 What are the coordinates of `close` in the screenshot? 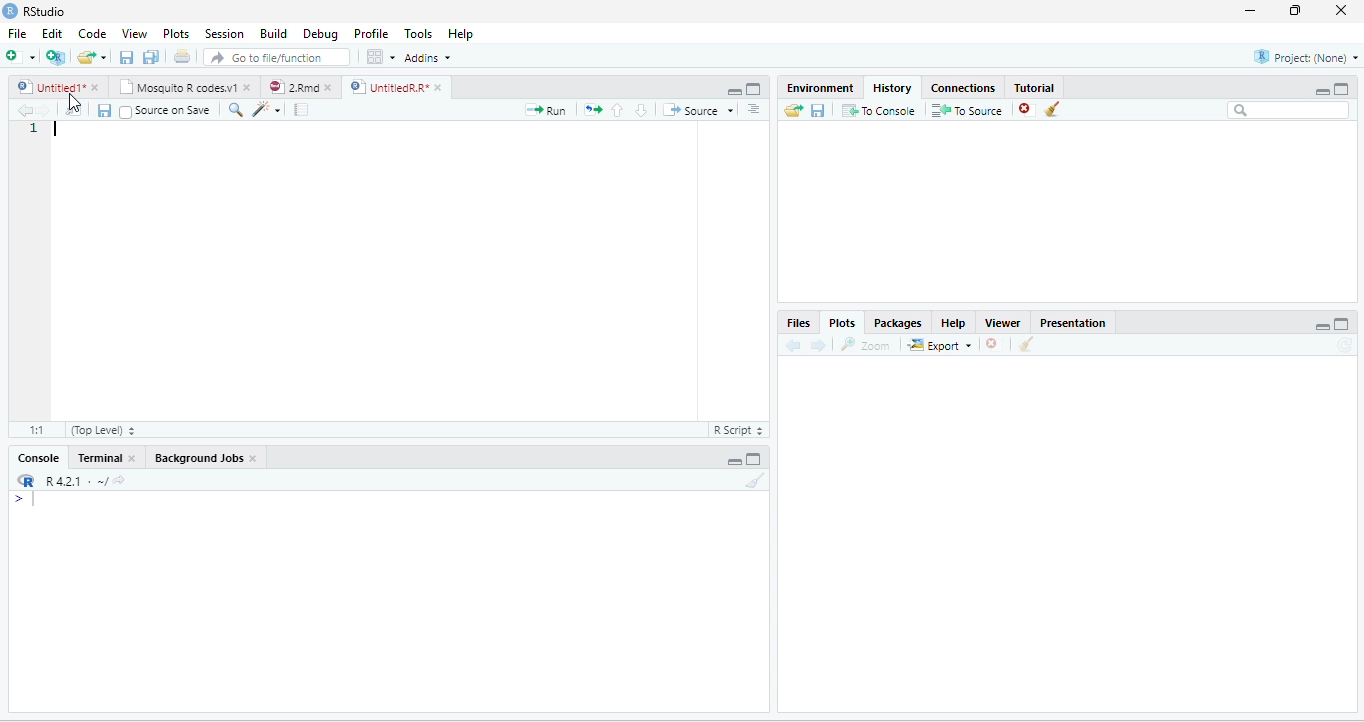 It's located at (328, 87).